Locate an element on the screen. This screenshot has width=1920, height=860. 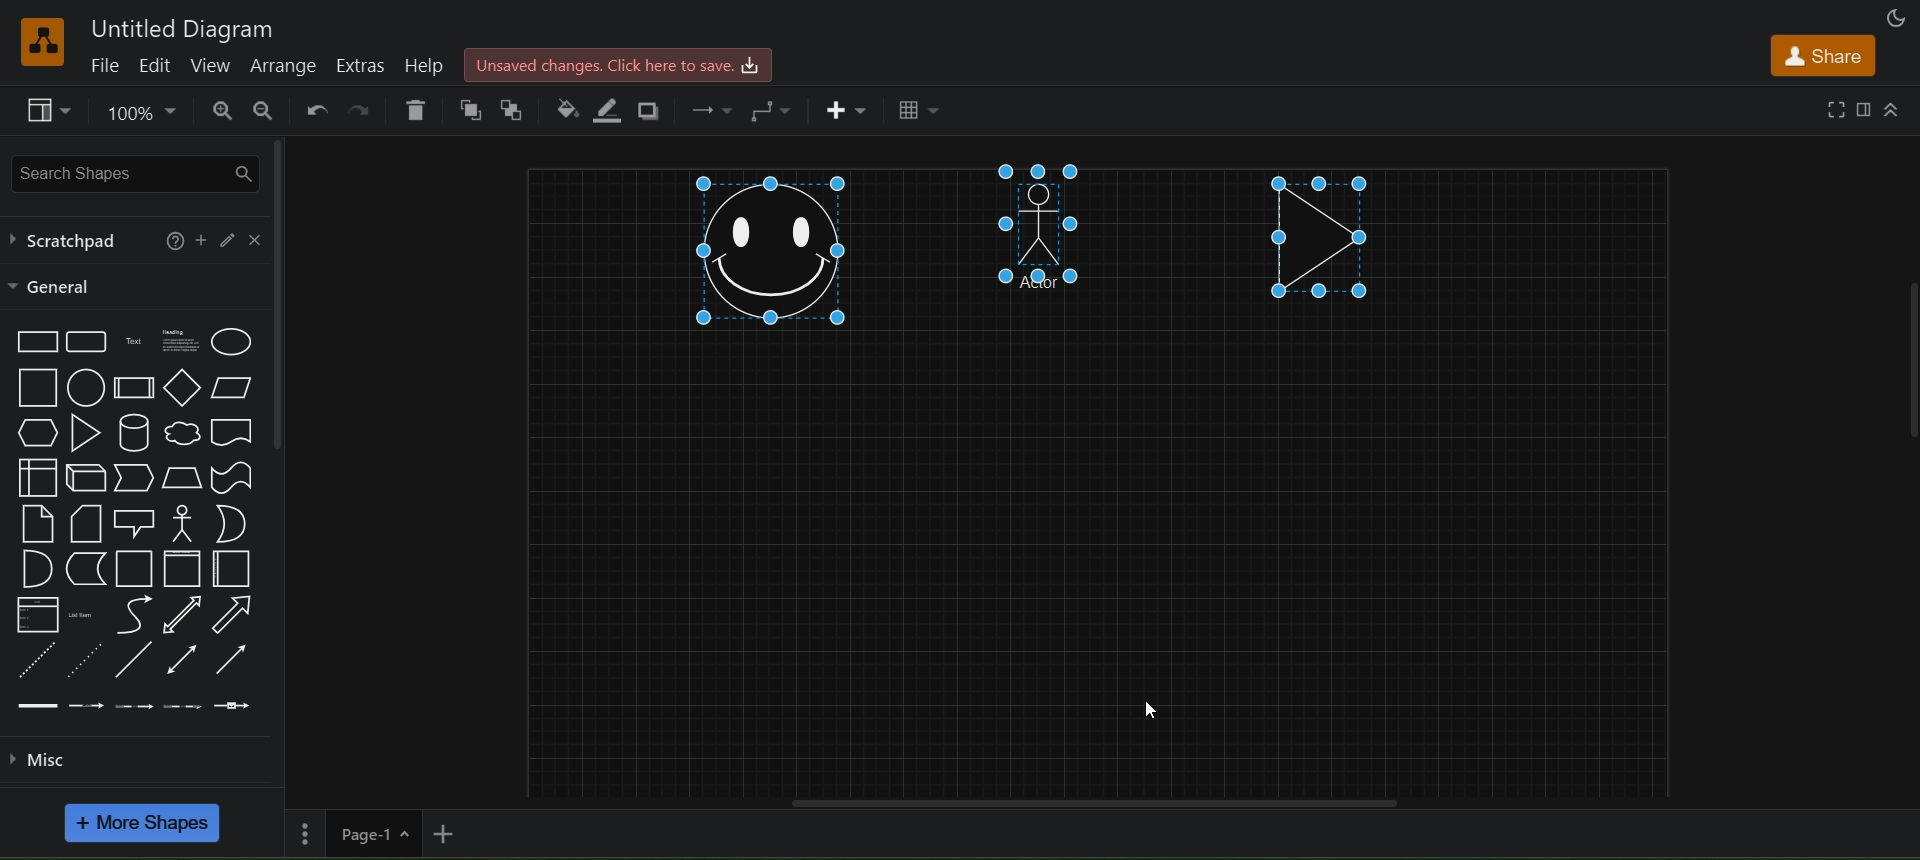
delete is located at coordinates (416, 109).